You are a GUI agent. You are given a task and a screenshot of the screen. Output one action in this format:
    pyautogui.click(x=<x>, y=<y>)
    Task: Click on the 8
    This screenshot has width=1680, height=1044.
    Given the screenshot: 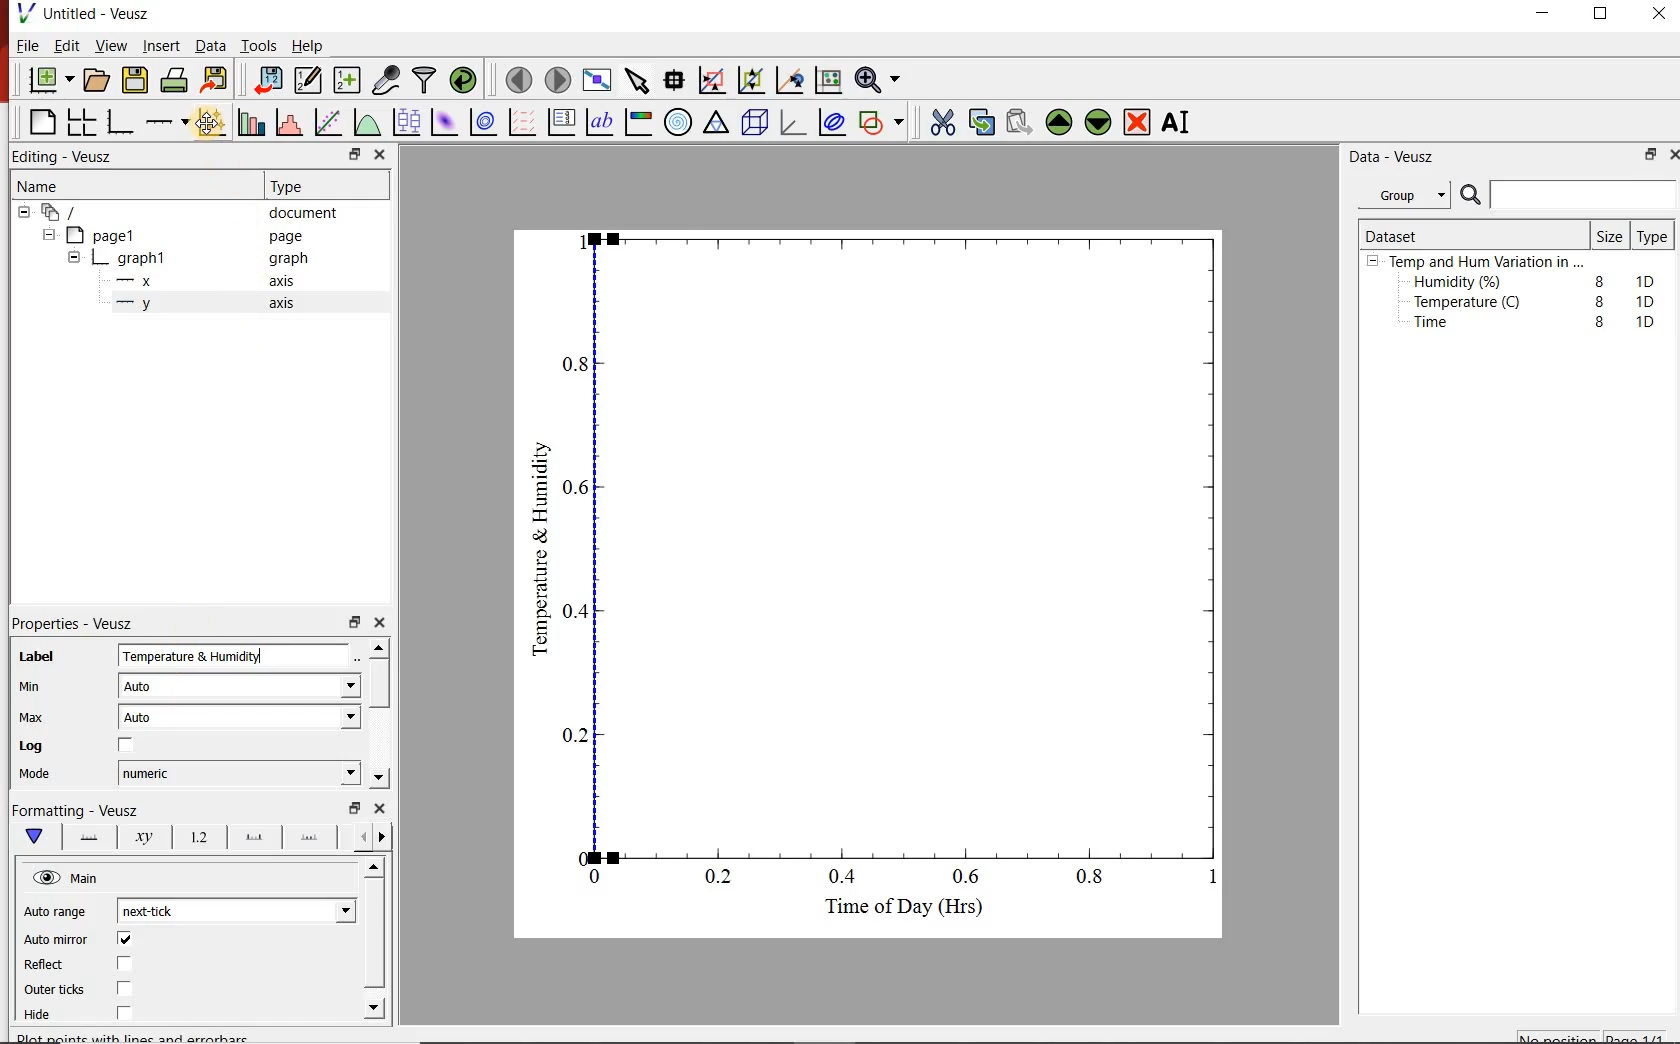 What is the action you would take?
    pyautogui.click(x=1600, y=322)
    